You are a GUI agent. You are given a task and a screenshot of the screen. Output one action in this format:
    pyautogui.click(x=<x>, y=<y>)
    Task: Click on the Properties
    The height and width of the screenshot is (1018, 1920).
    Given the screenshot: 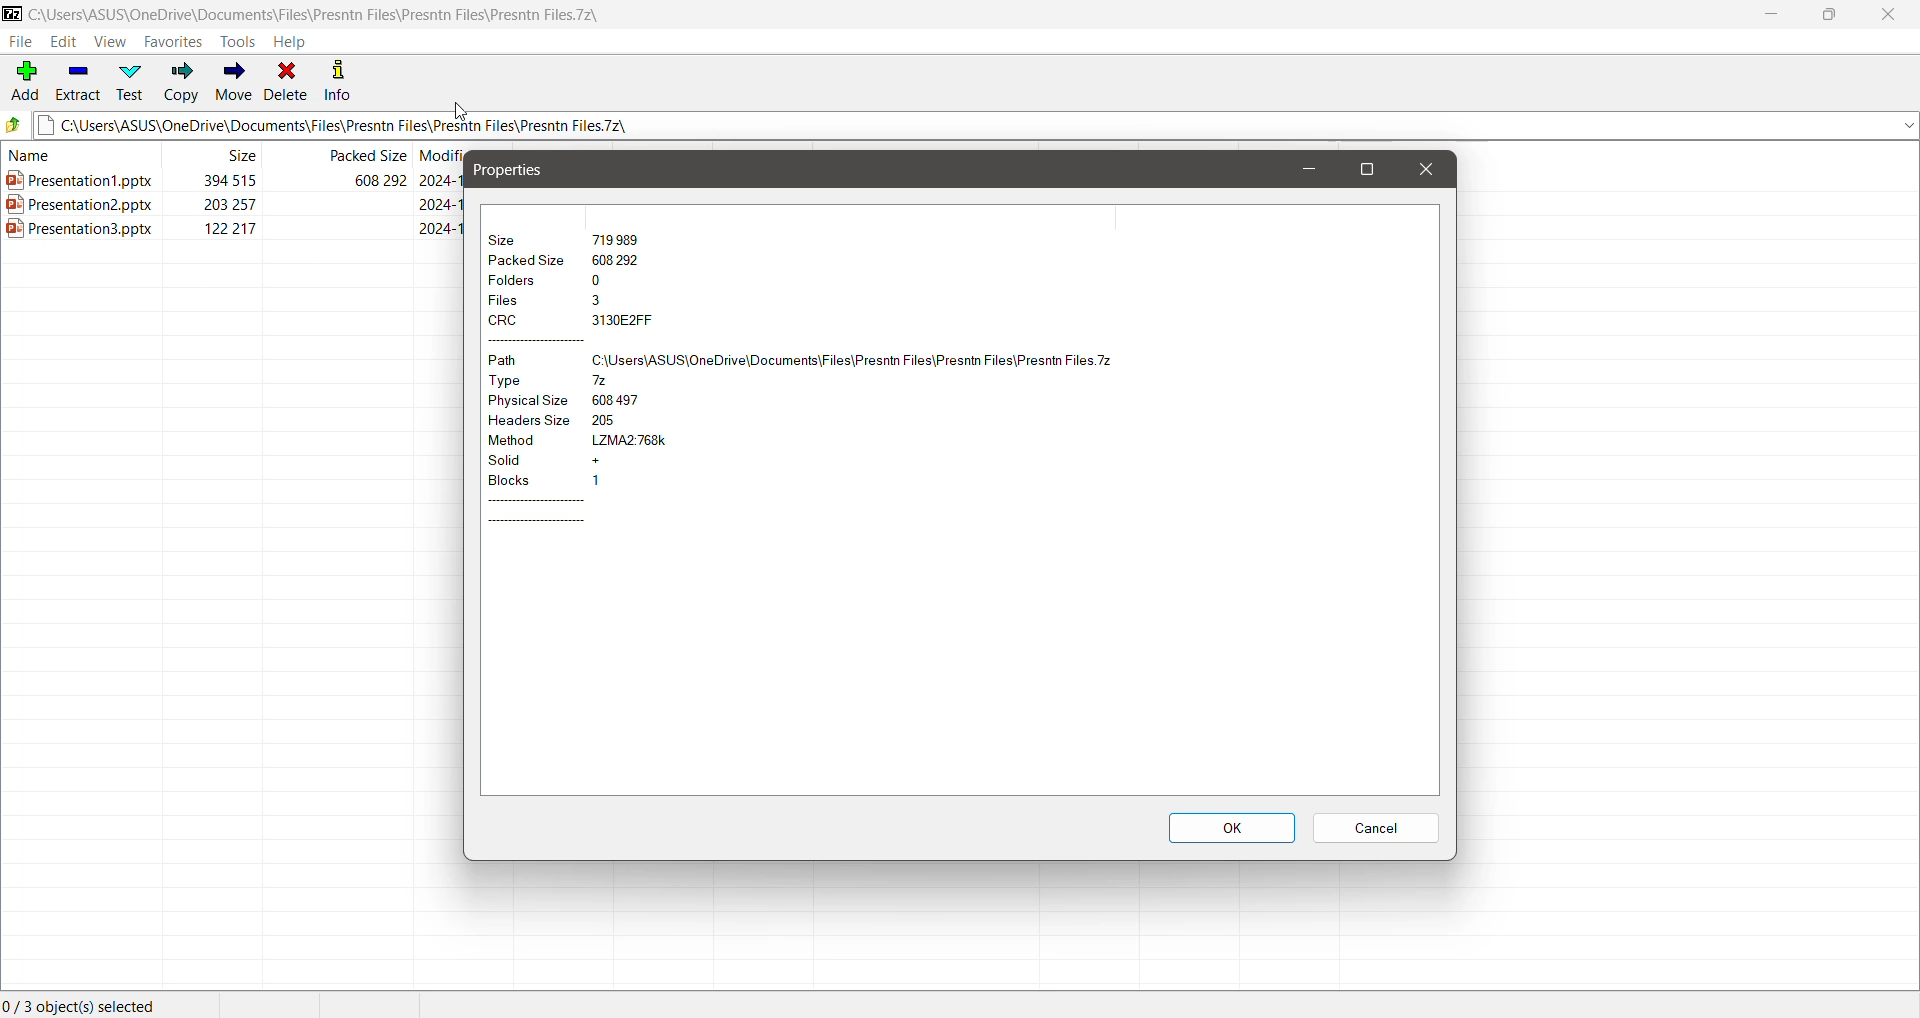 What is the action you would take?
    pyautogui.click(x=513, y=171)
    